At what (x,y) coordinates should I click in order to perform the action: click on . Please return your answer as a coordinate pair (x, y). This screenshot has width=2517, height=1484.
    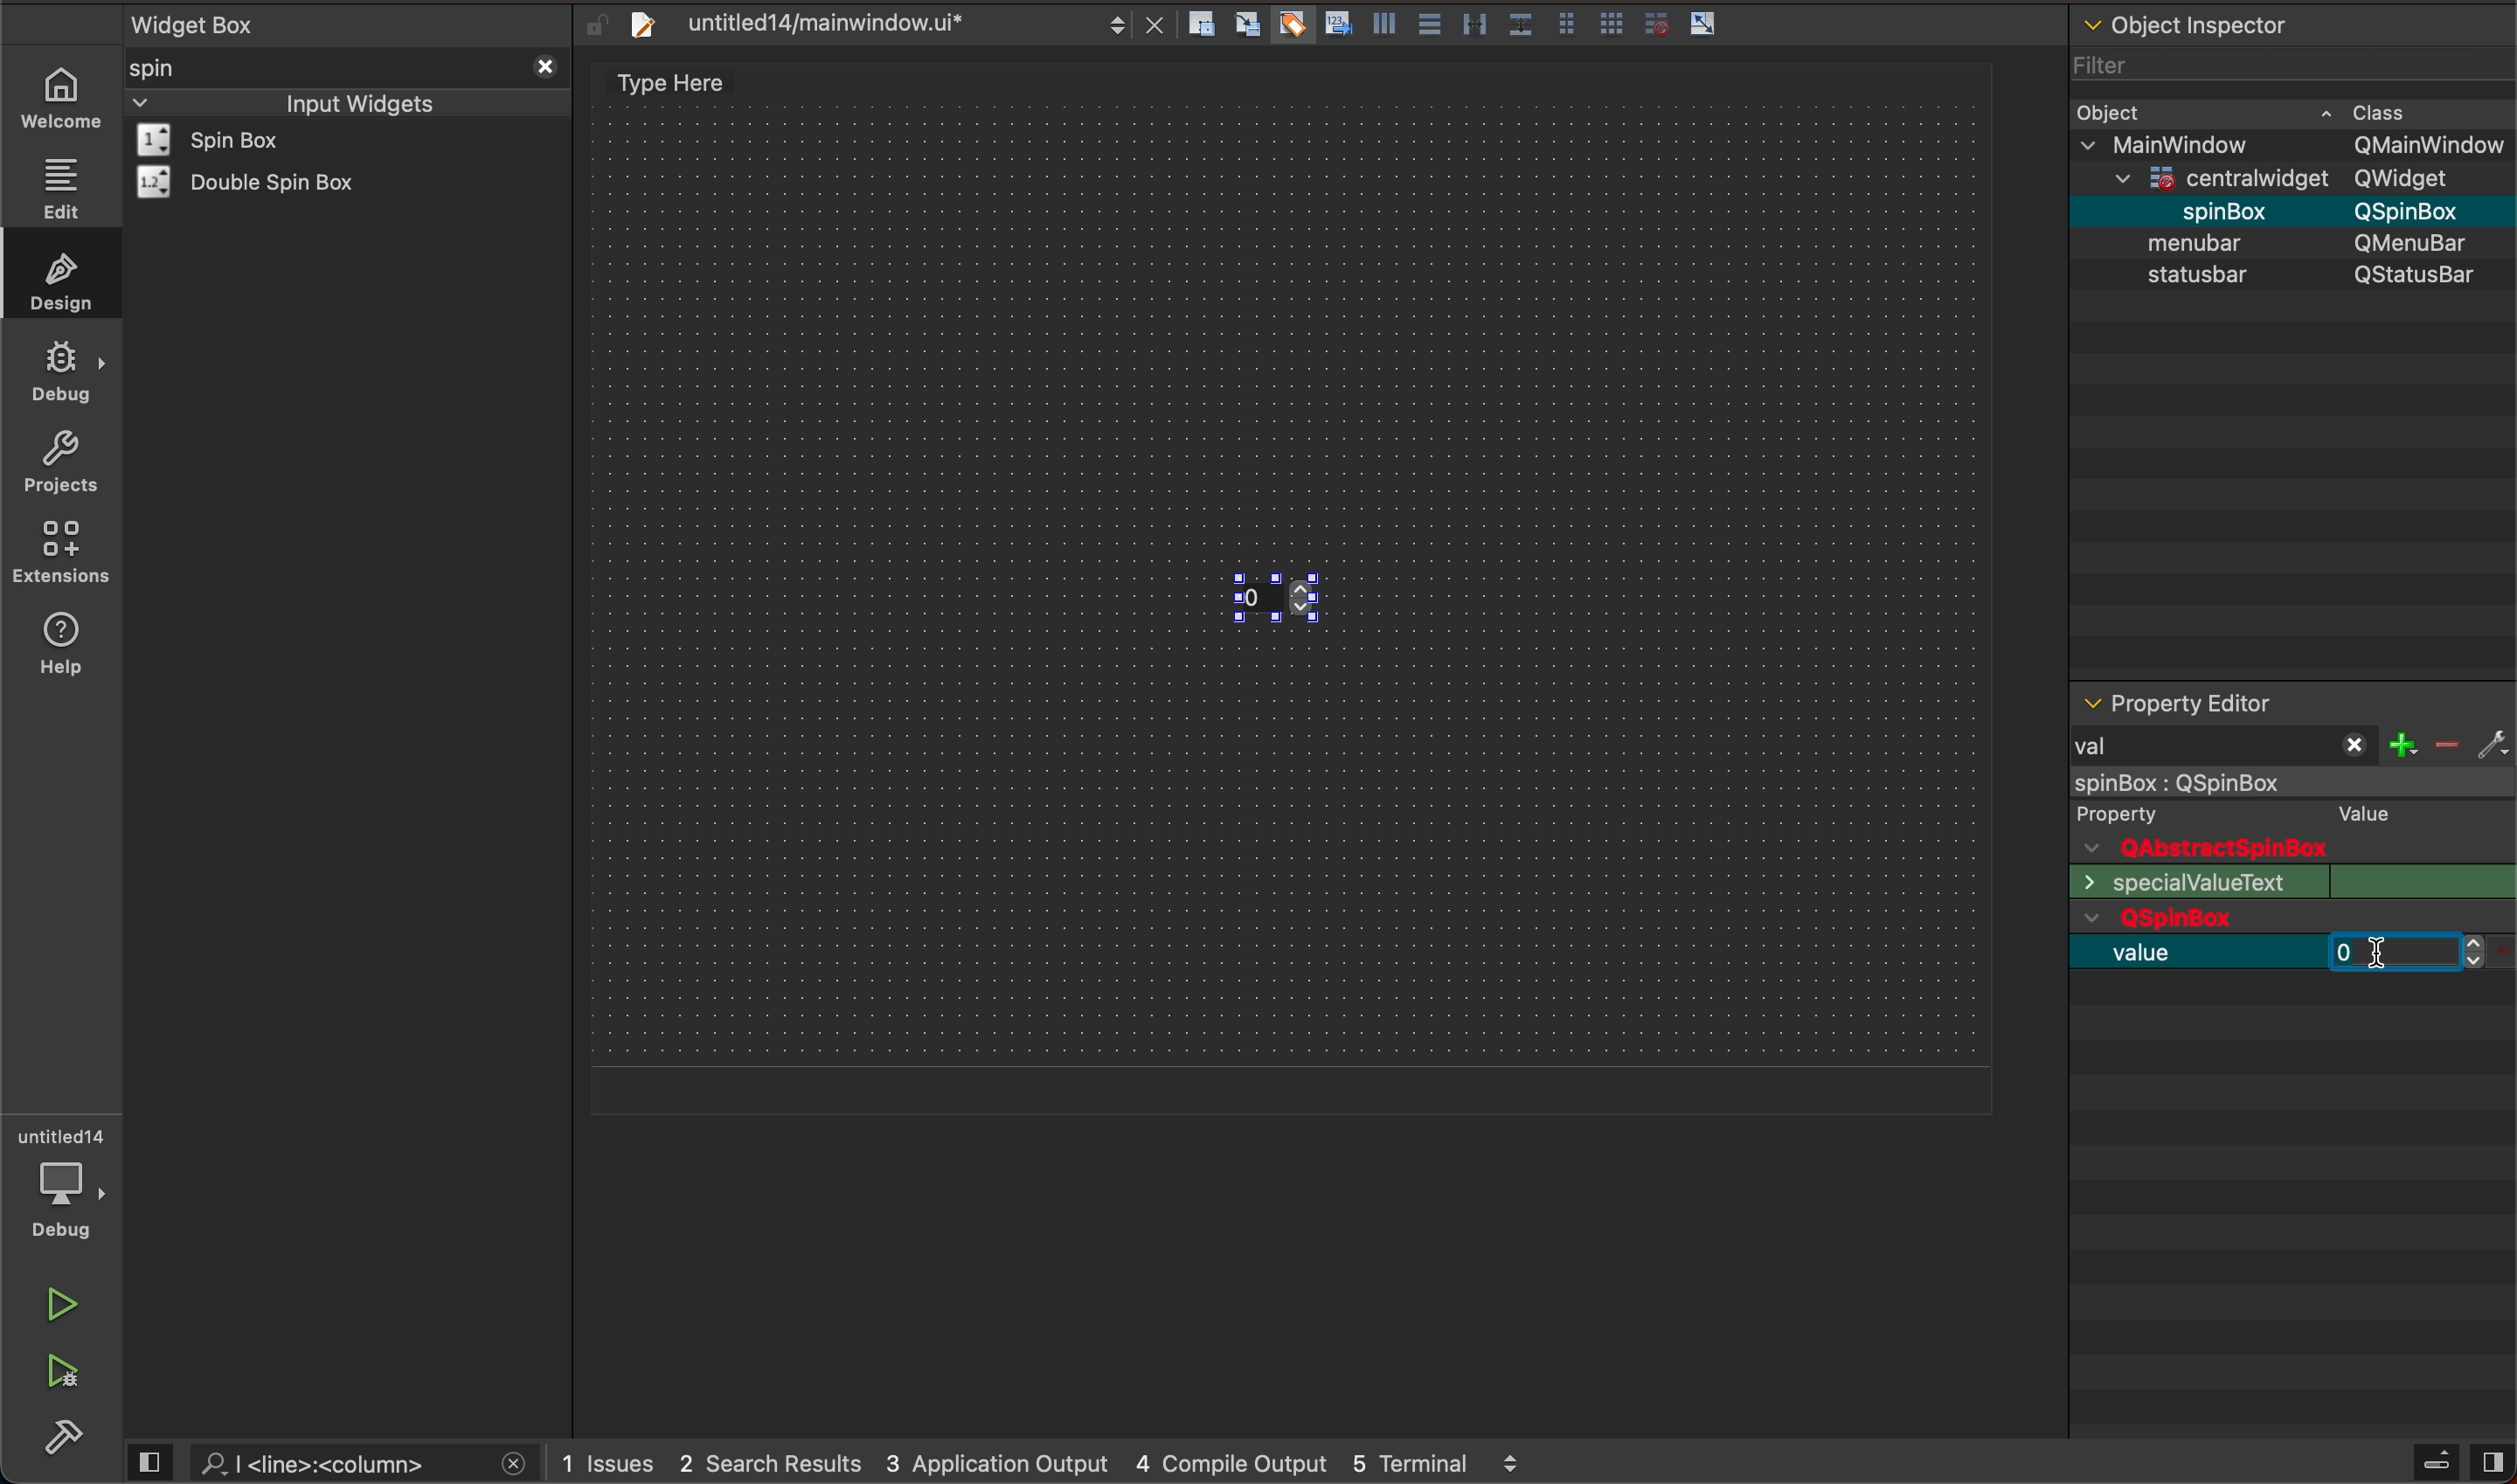
    Looking at the image, I should click on (2204, 208).